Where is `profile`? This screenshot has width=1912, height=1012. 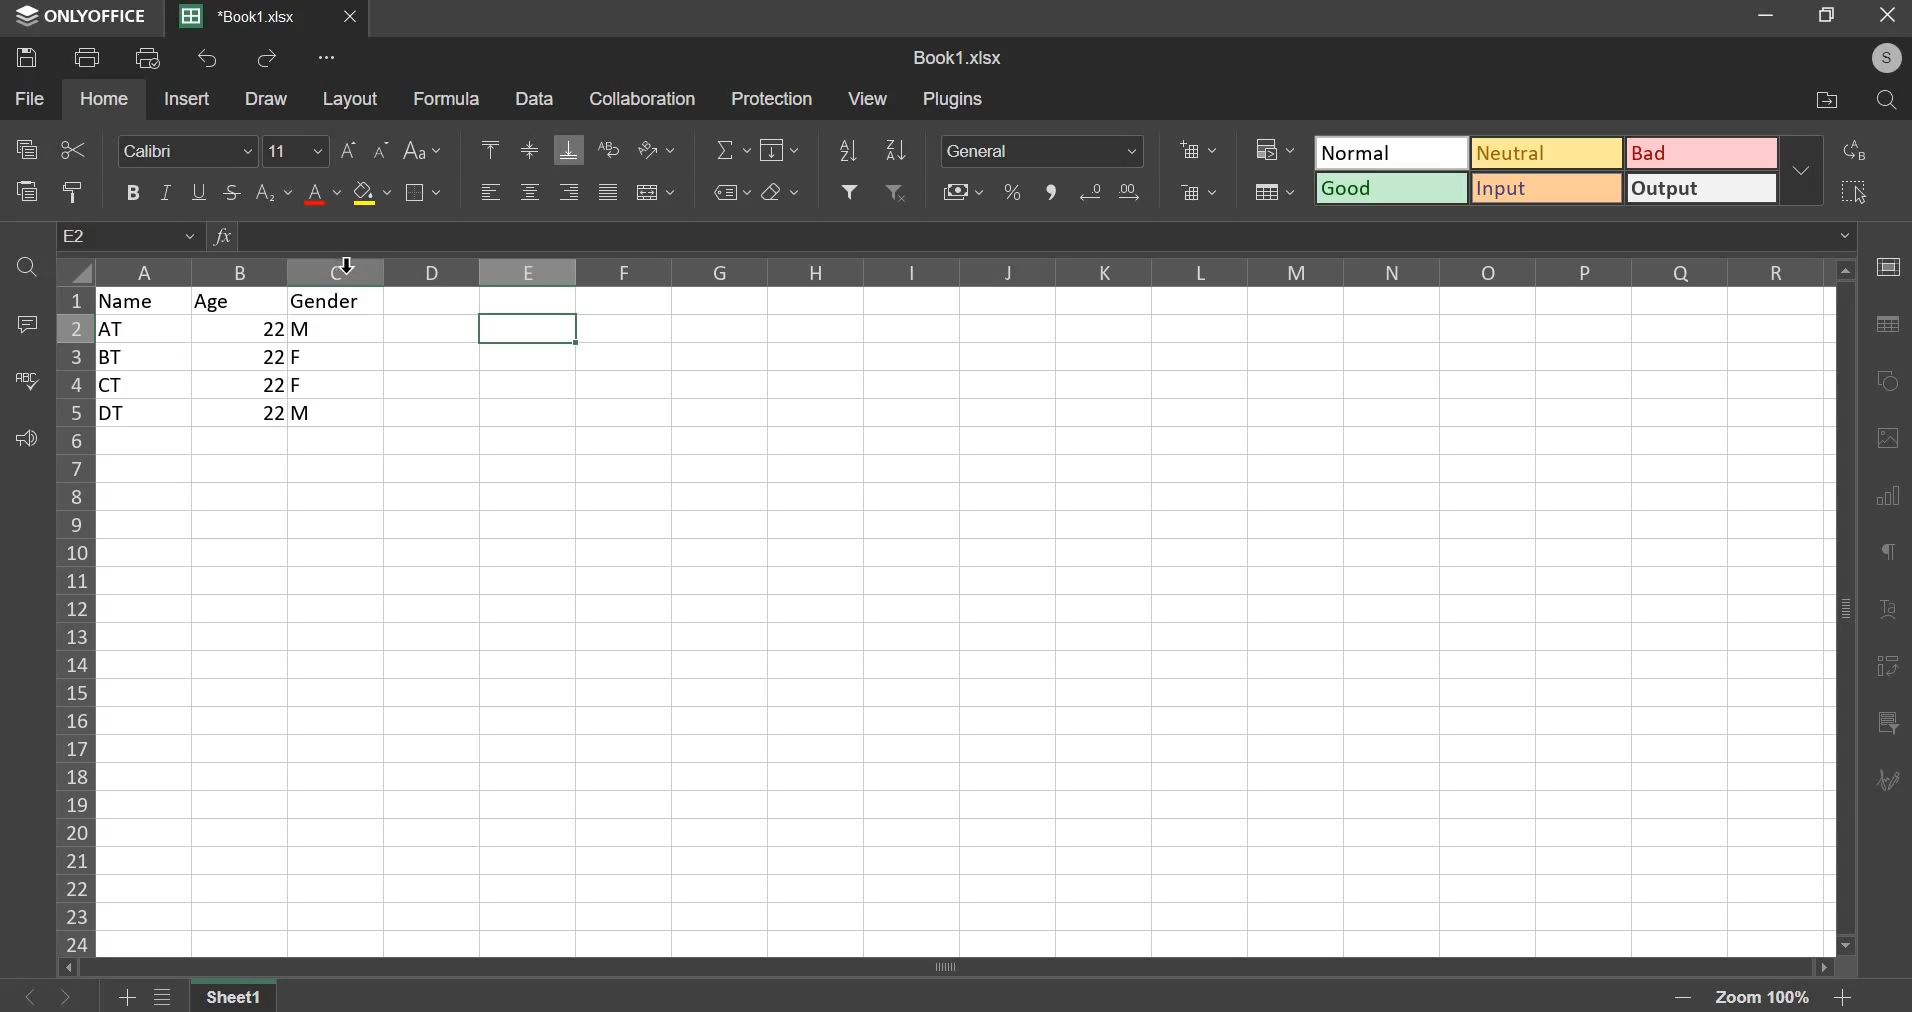
profile is located at coordinates (1887, 60).